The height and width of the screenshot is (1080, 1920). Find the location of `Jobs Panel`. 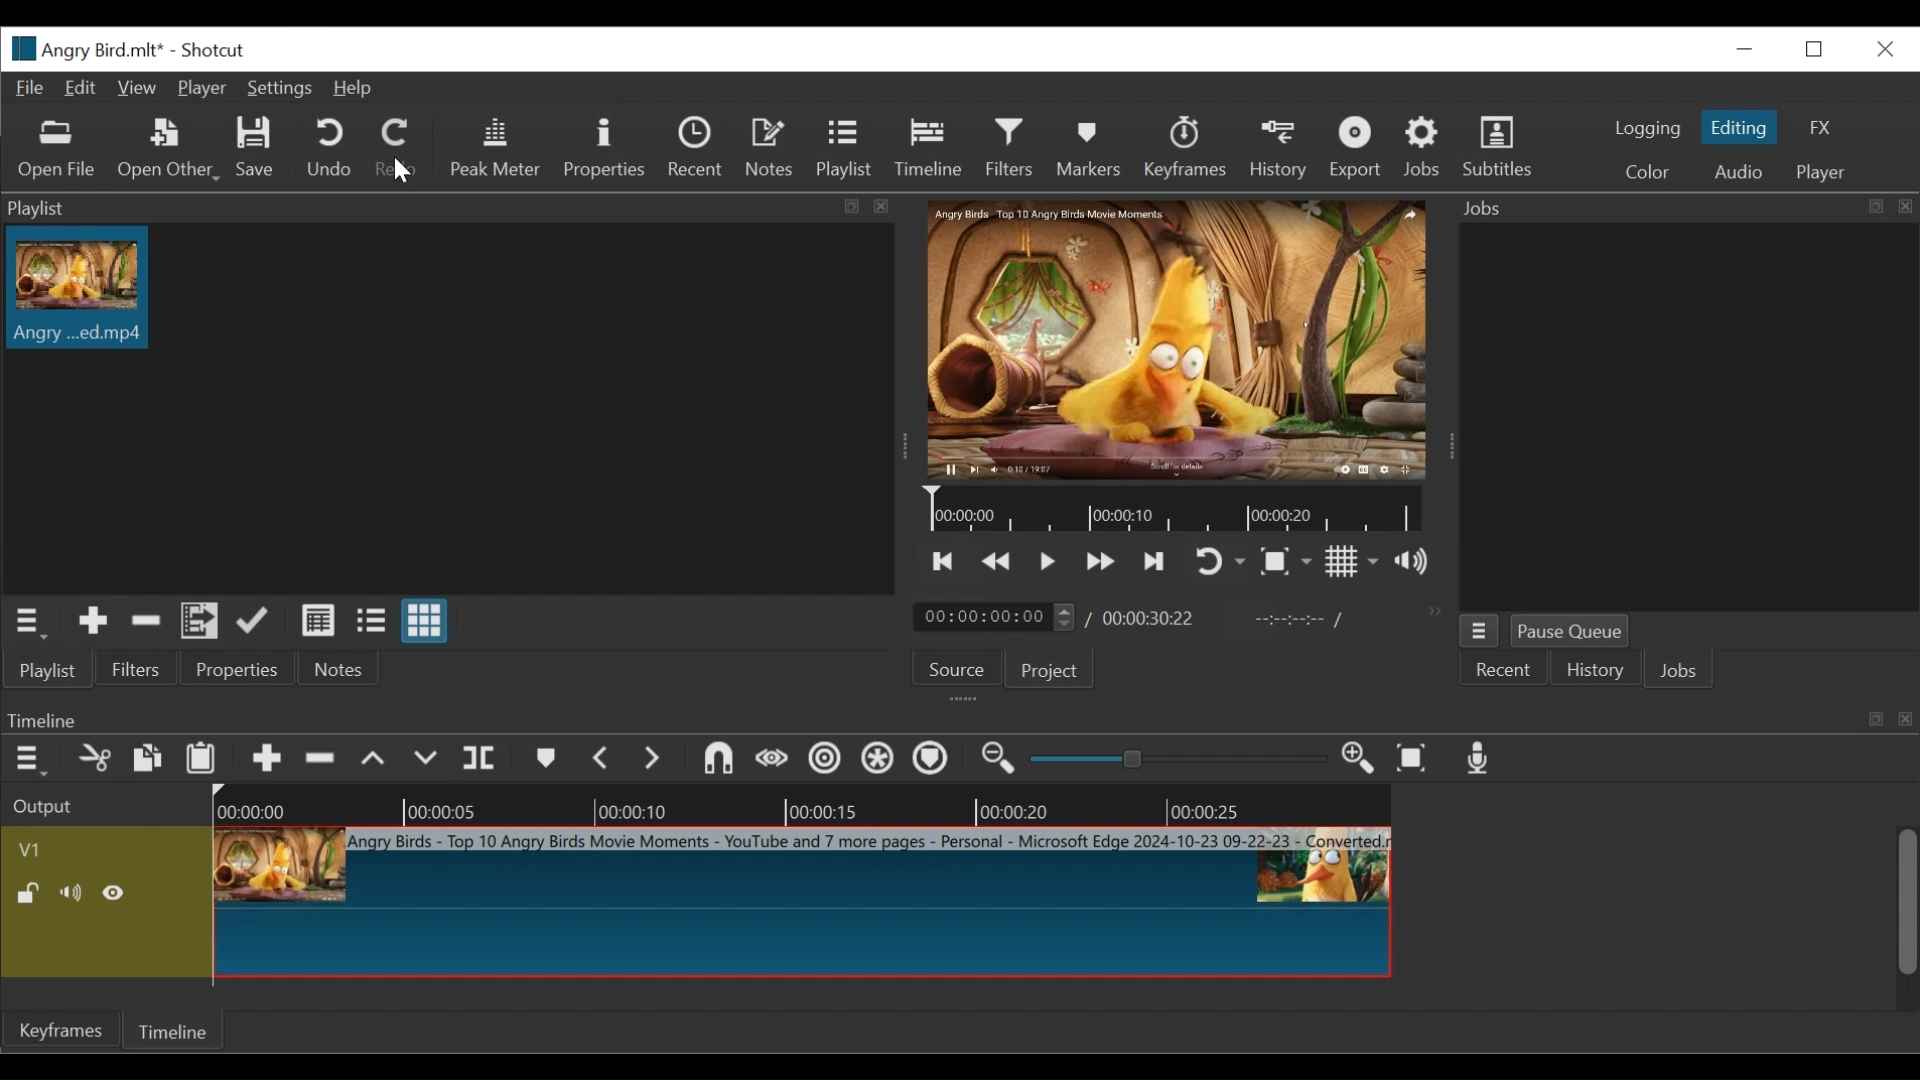

Jobs Panel is located at coordinates (1681, 208).